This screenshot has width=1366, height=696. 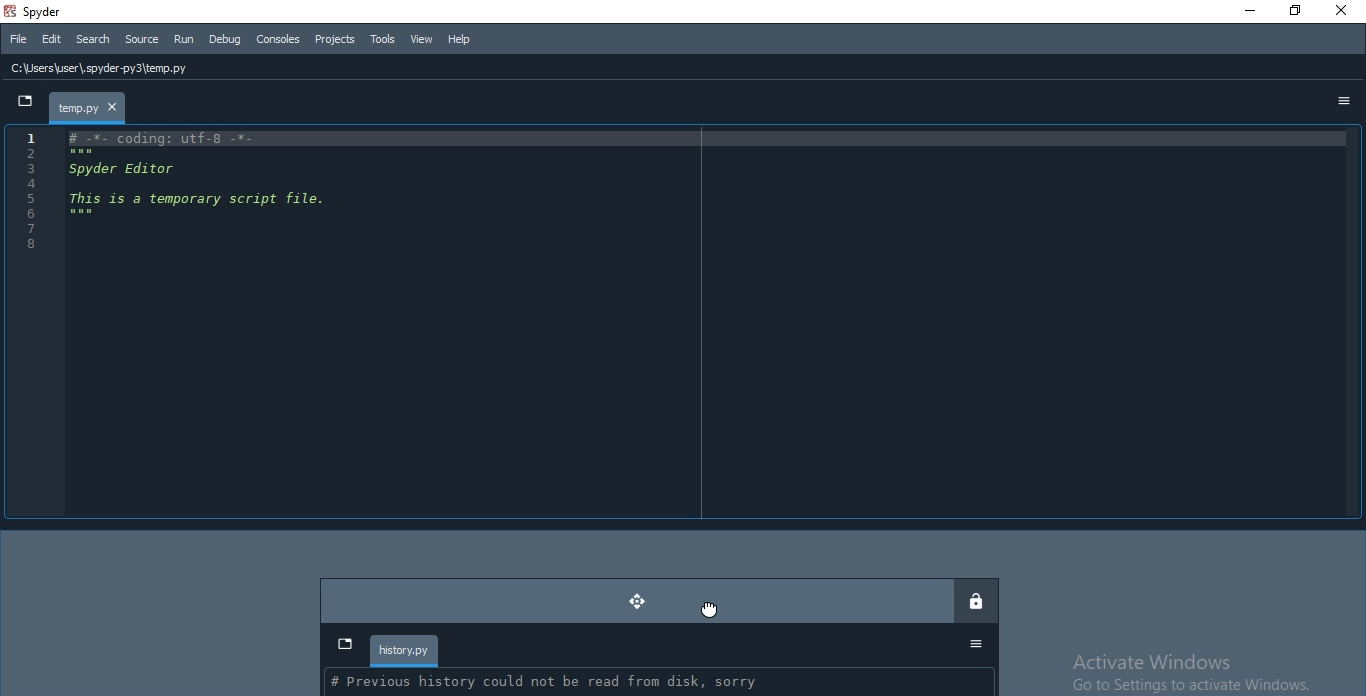 I want to click on Projects, so click(x=334, y=40).